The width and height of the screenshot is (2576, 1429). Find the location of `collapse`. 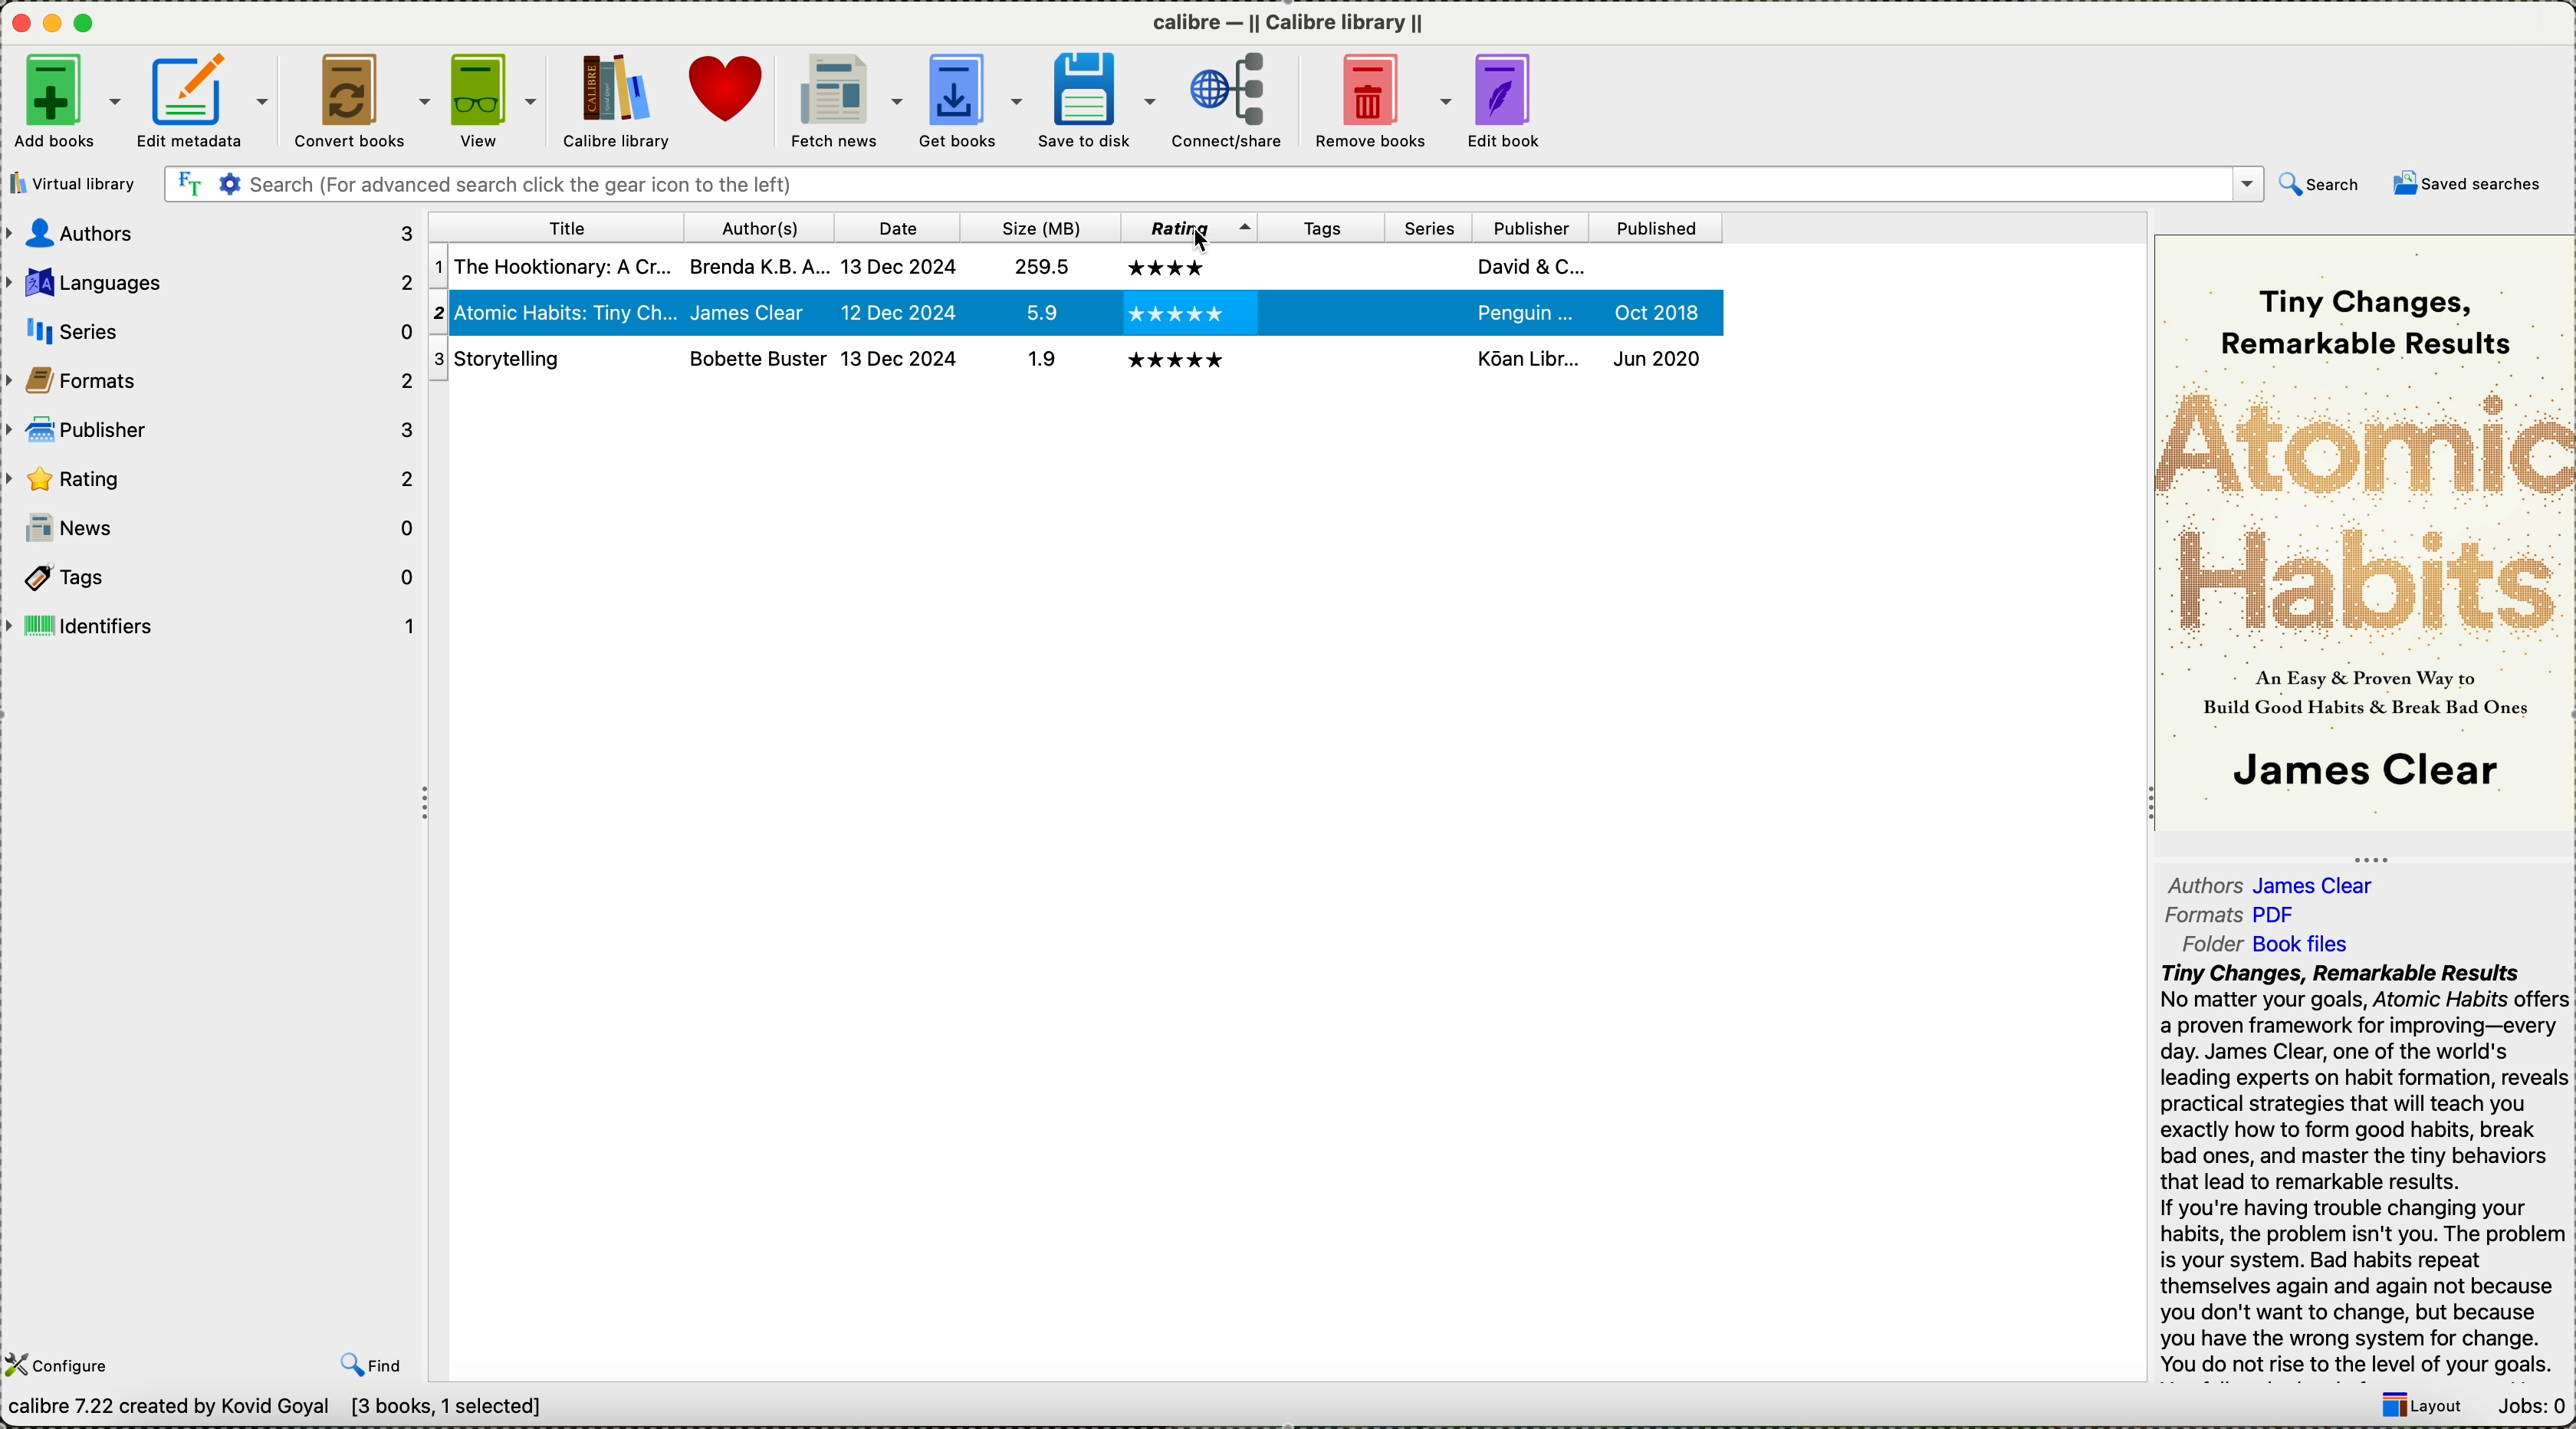

collapse is located at coordinates (2367, 855).